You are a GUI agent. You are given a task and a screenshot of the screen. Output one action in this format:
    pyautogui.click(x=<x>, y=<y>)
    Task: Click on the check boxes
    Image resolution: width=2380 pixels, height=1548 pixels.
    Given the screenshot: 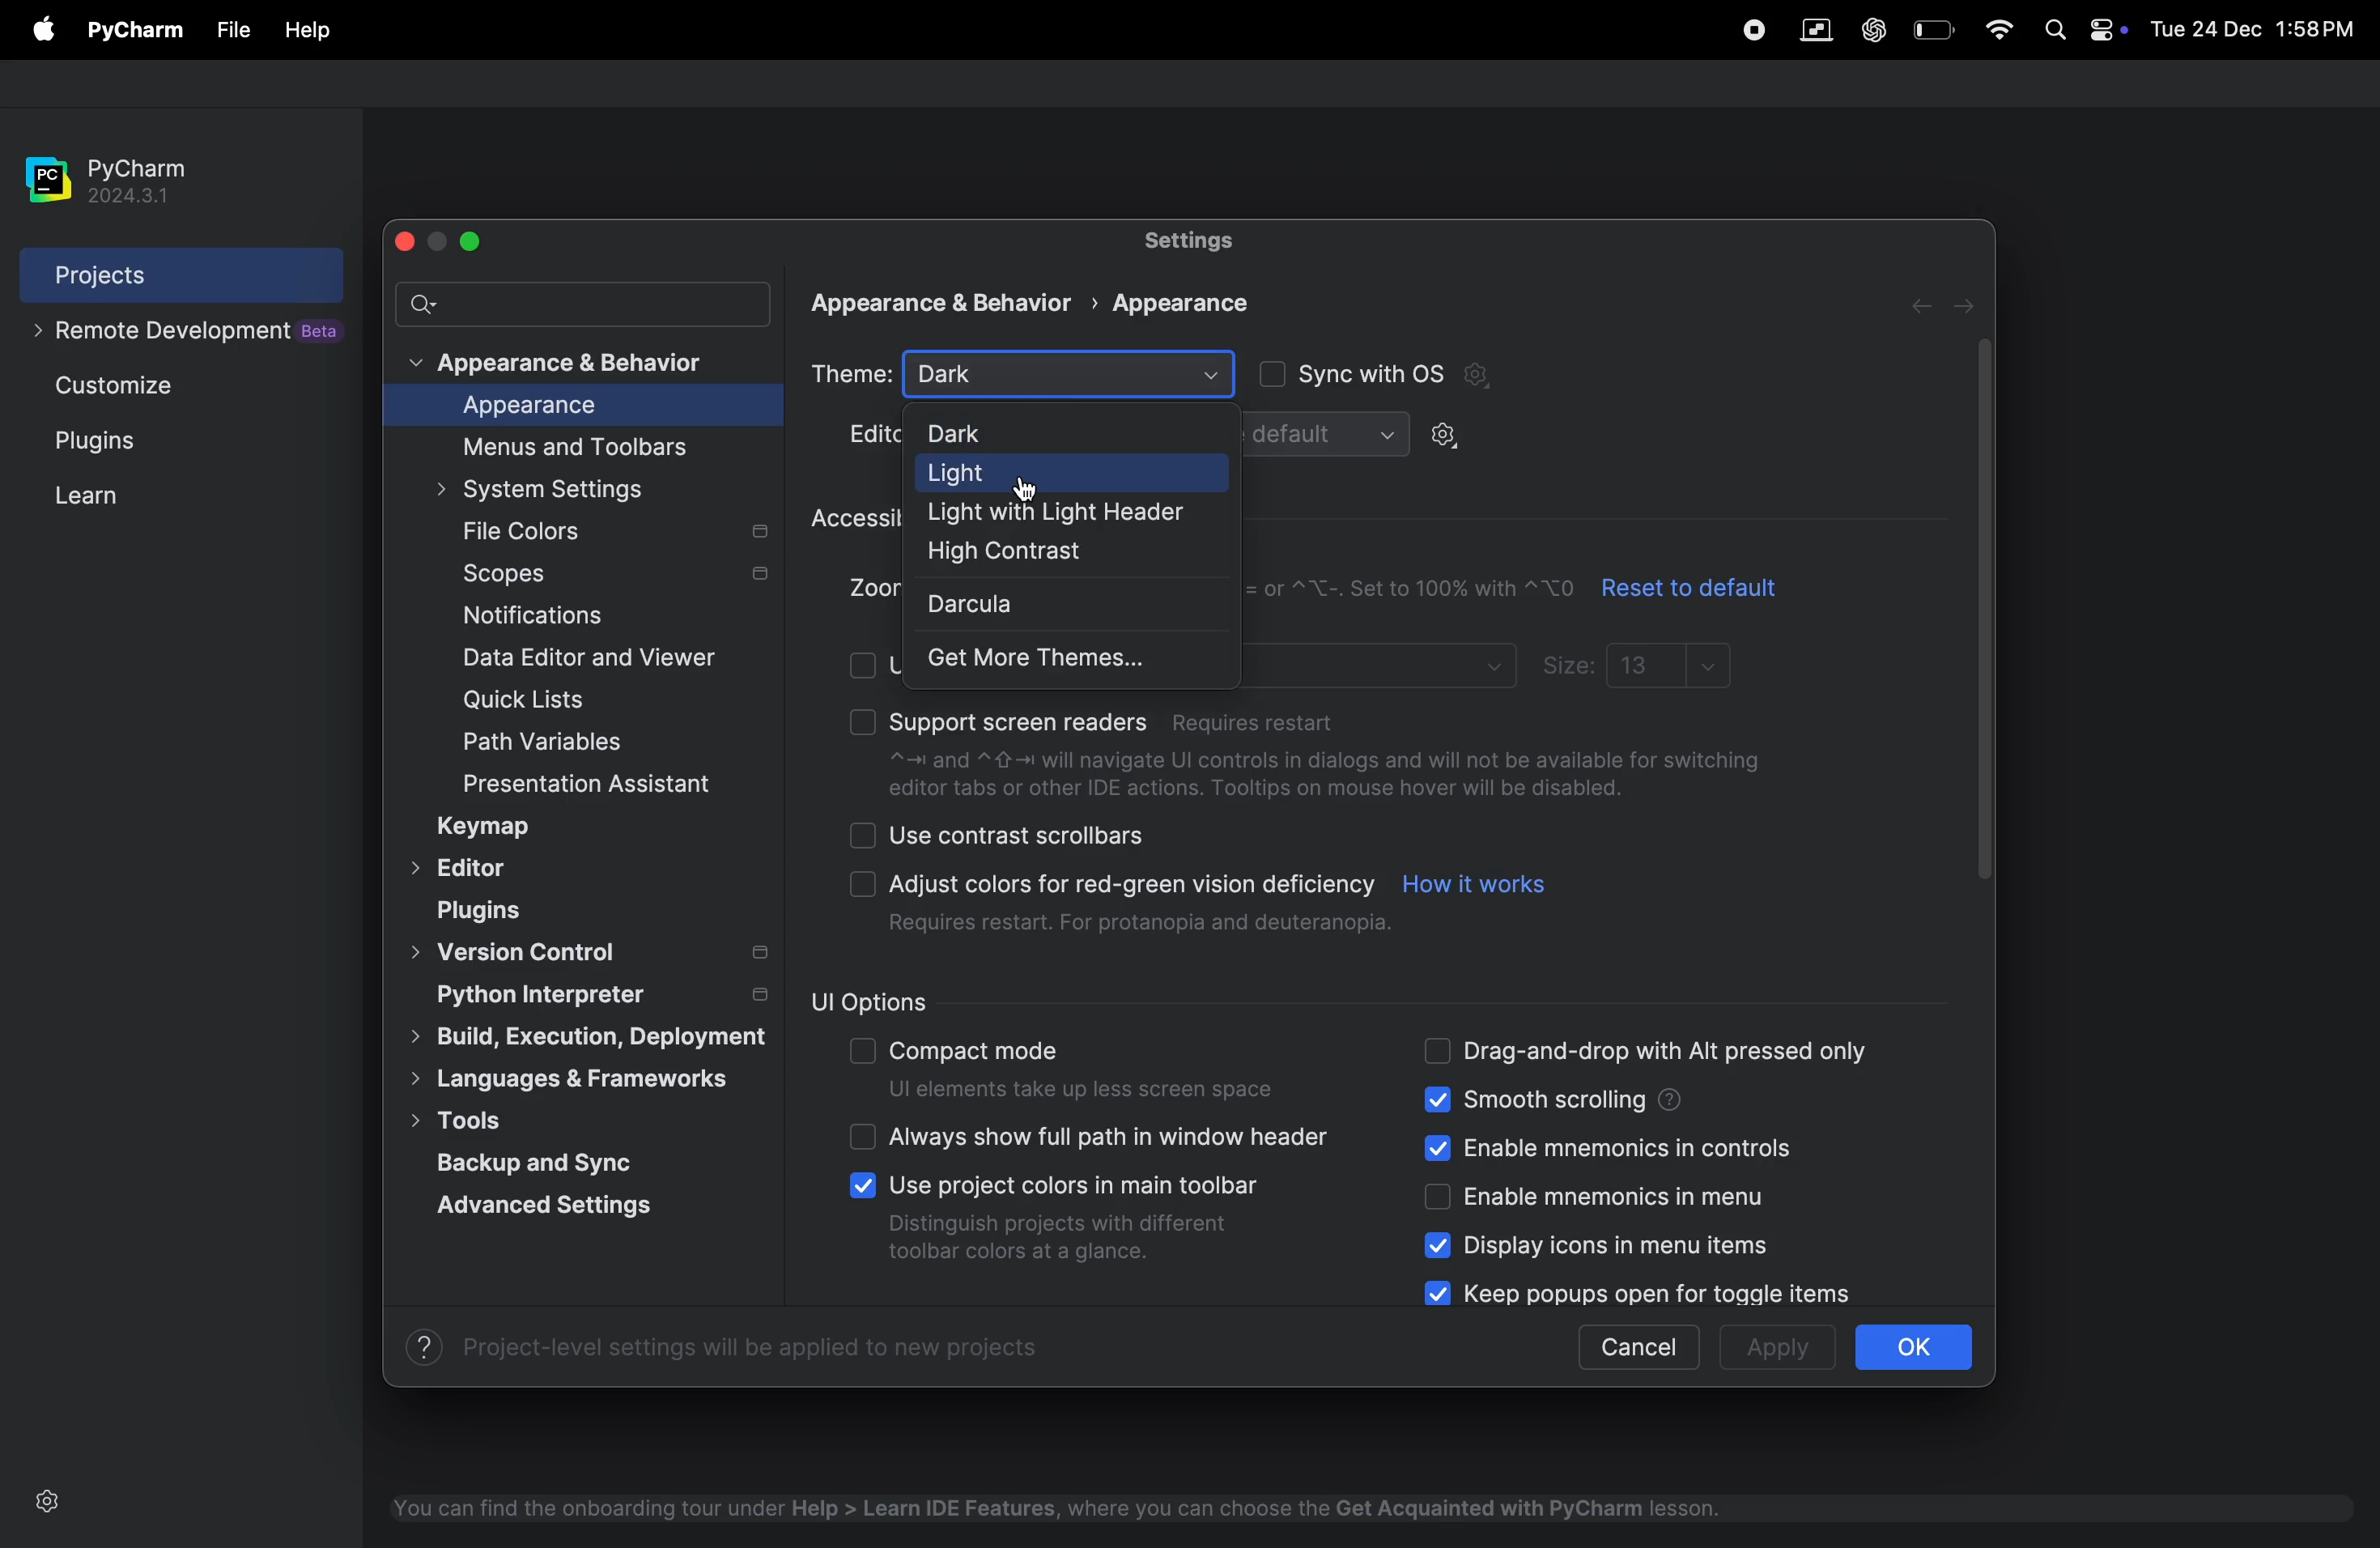 What is the action you would take?
    pyautogui.click(x=1434, y=1102)
    